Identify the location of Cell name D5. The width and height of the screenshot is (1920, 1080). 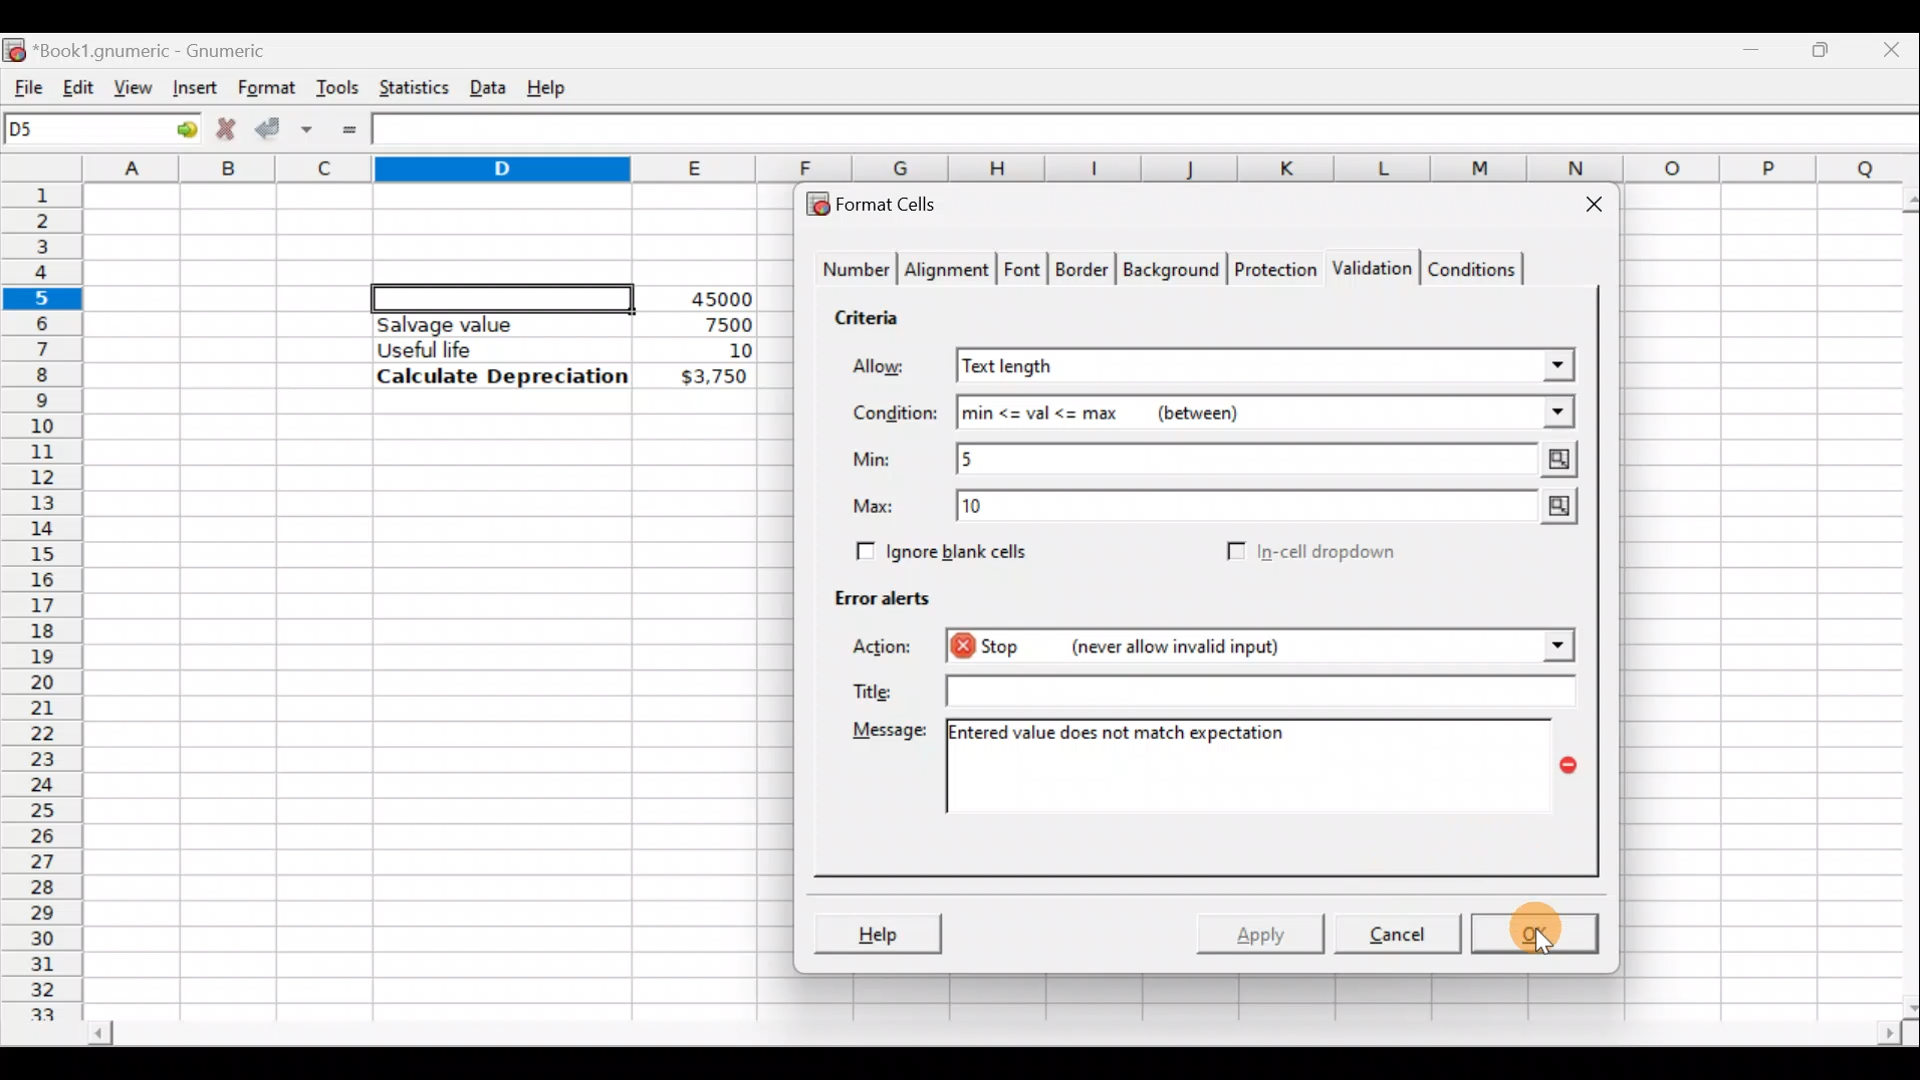
(78, 131).